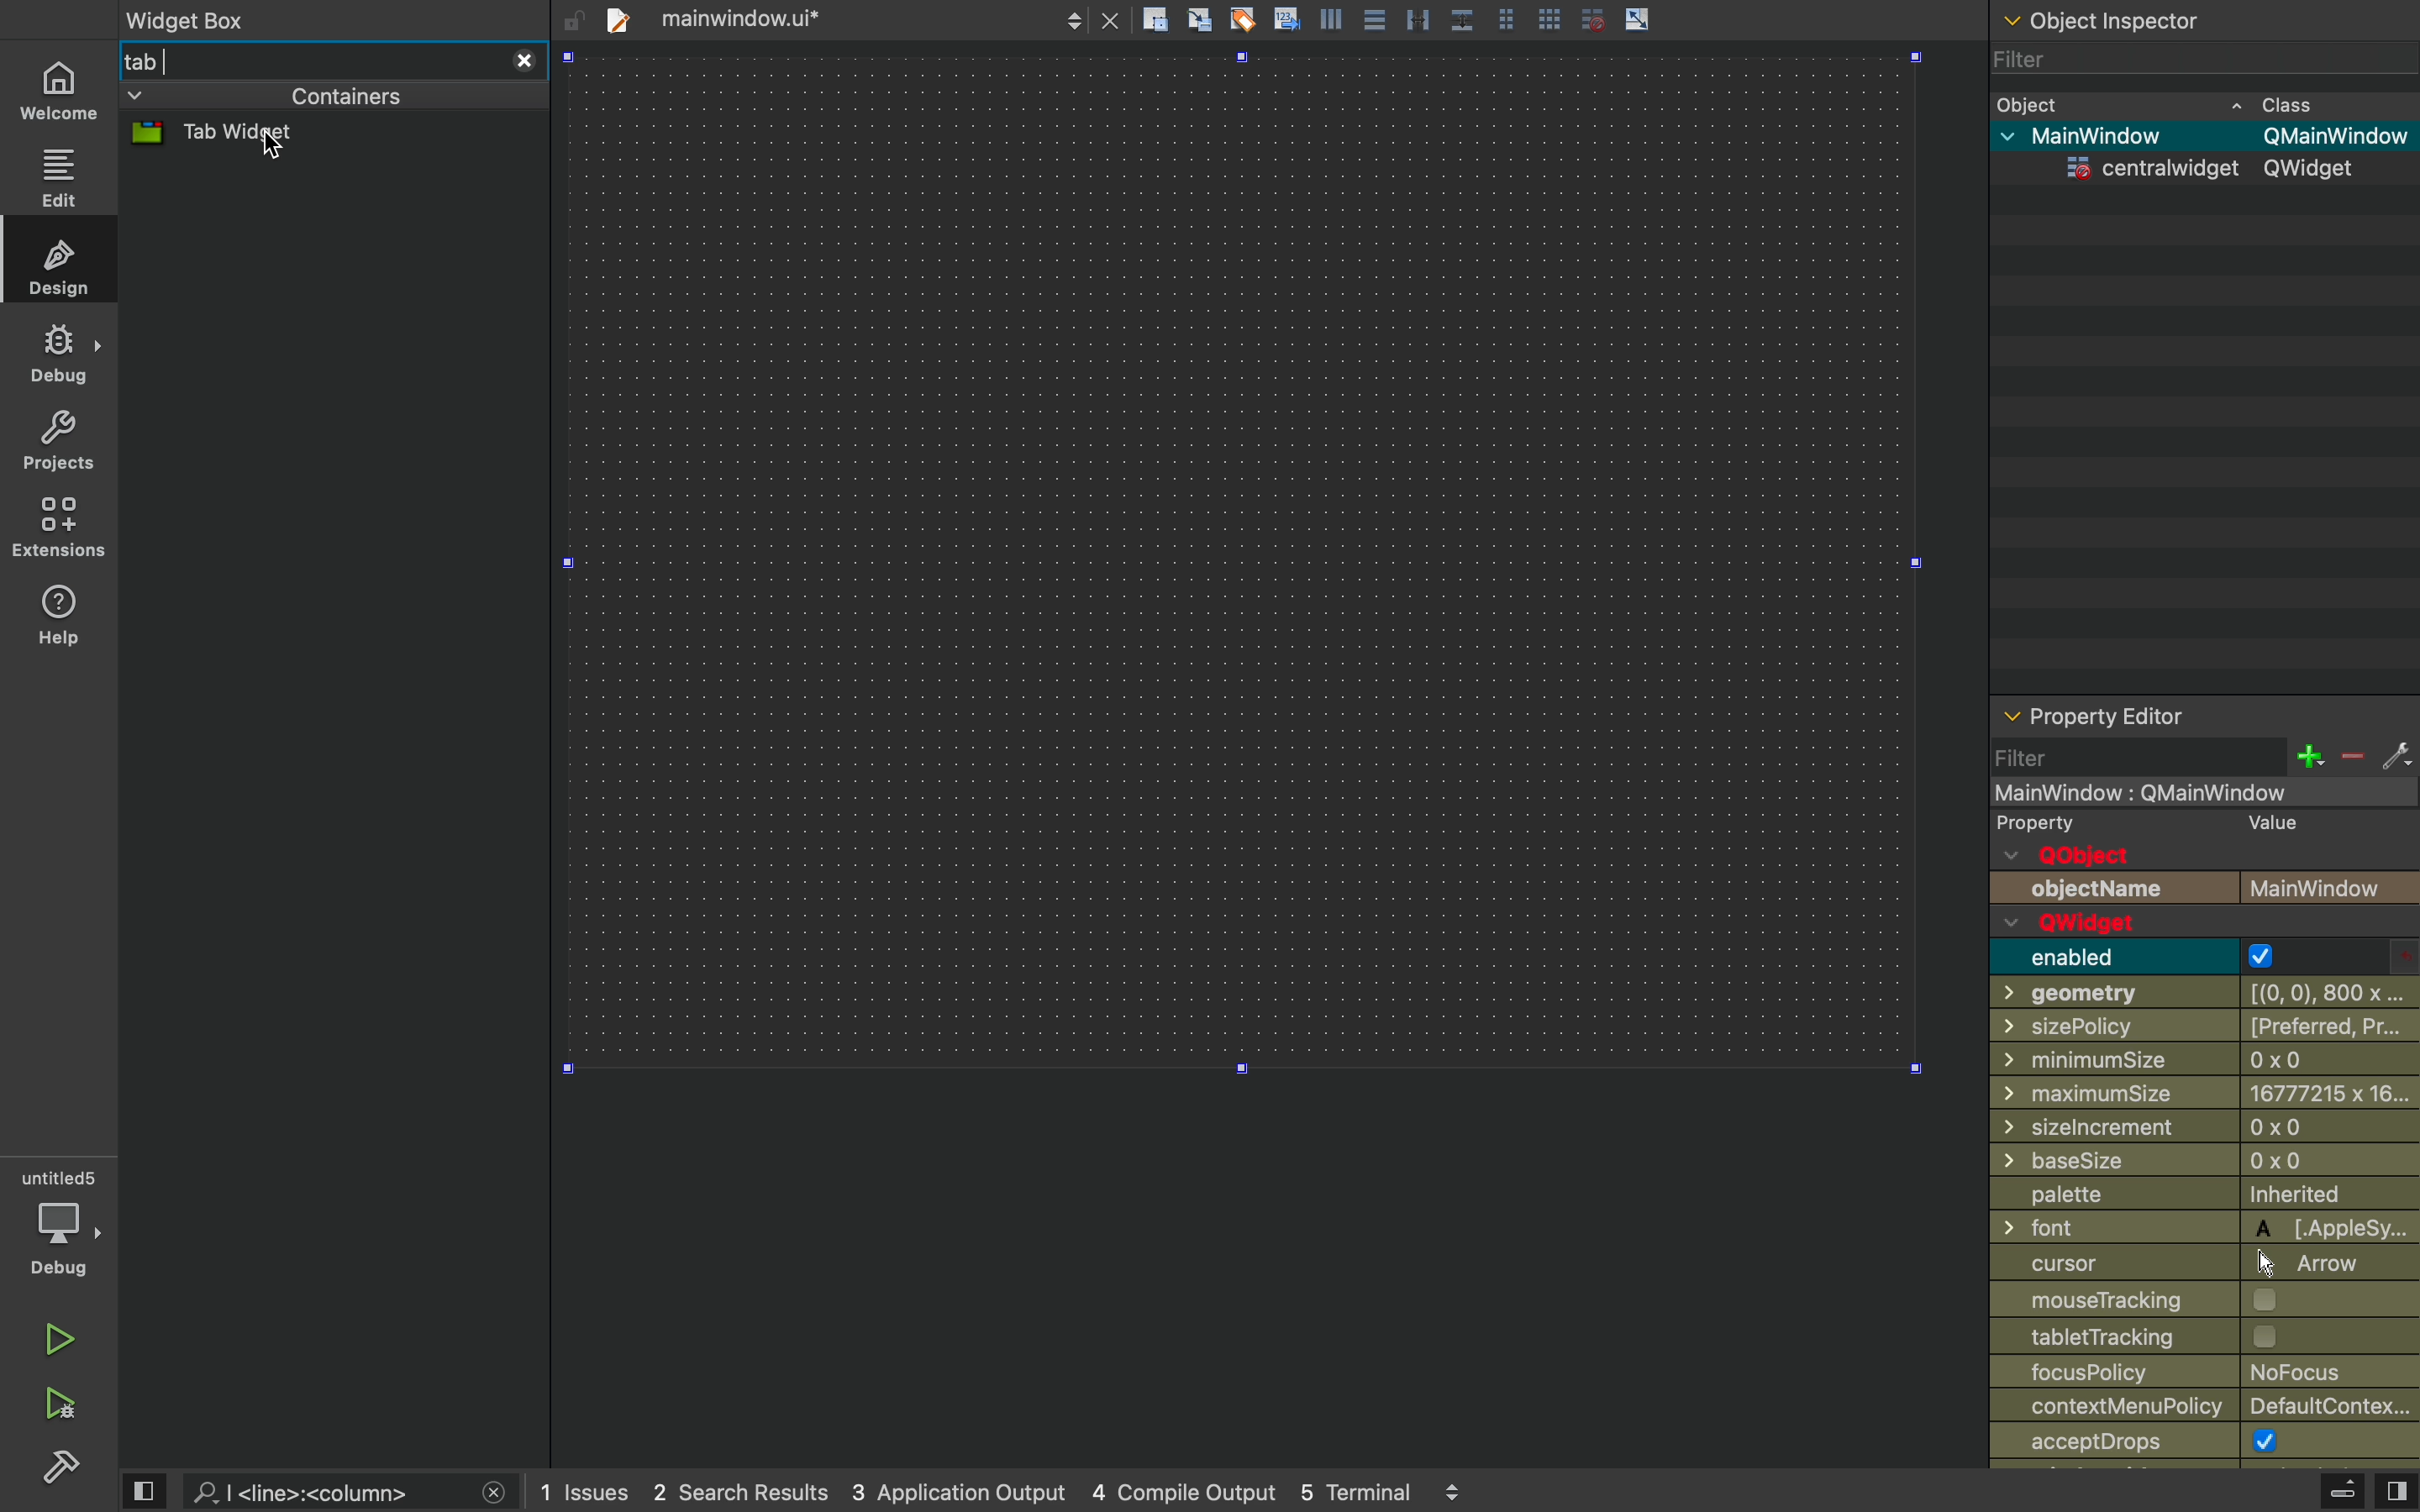 The width and height of the screenshot is (2420, 1512). What do you see at coordinates (2188, 824) in the screenshot?
I see `property` at bounding box center [2188, 824].